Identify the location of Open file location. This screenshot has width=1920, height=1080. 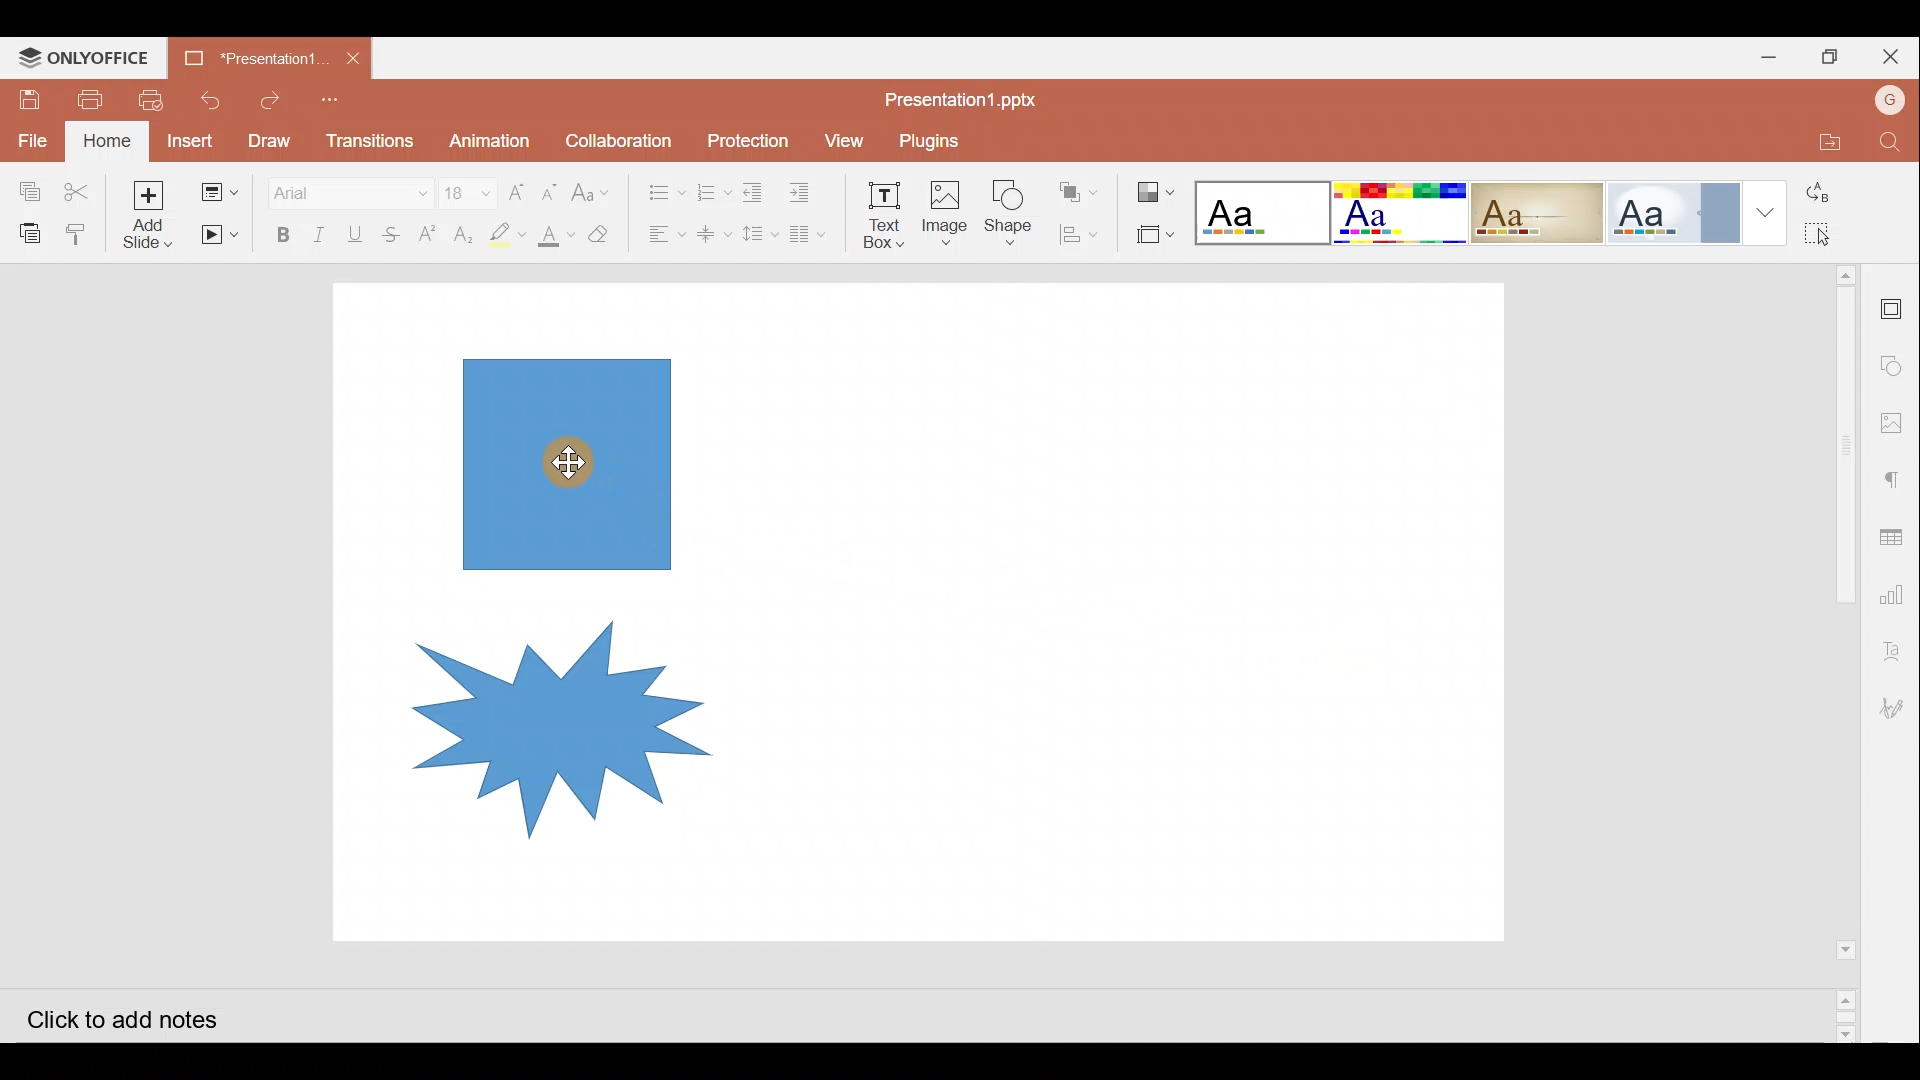
(1822, 143).